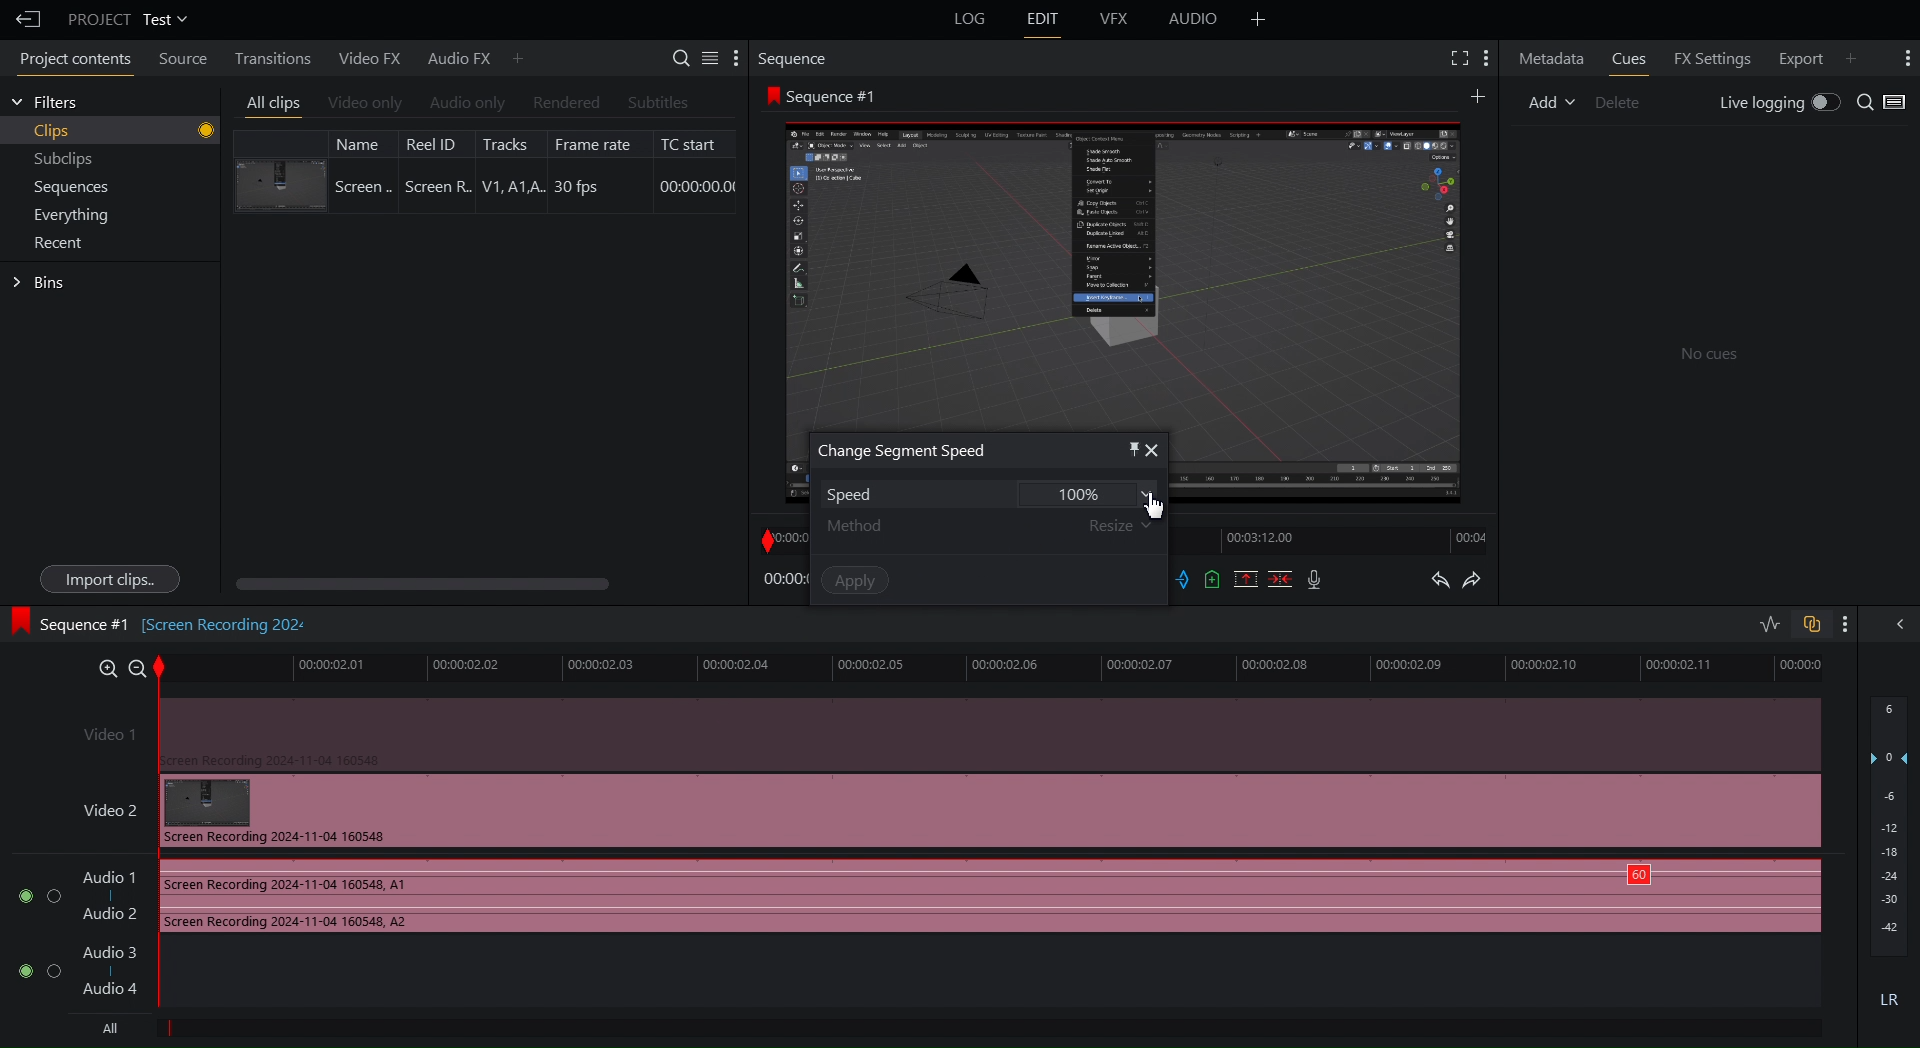  What do you see at coordinates (1796, 56) in the screenshot?
I see `Export` at bounding box center [1796, 56].